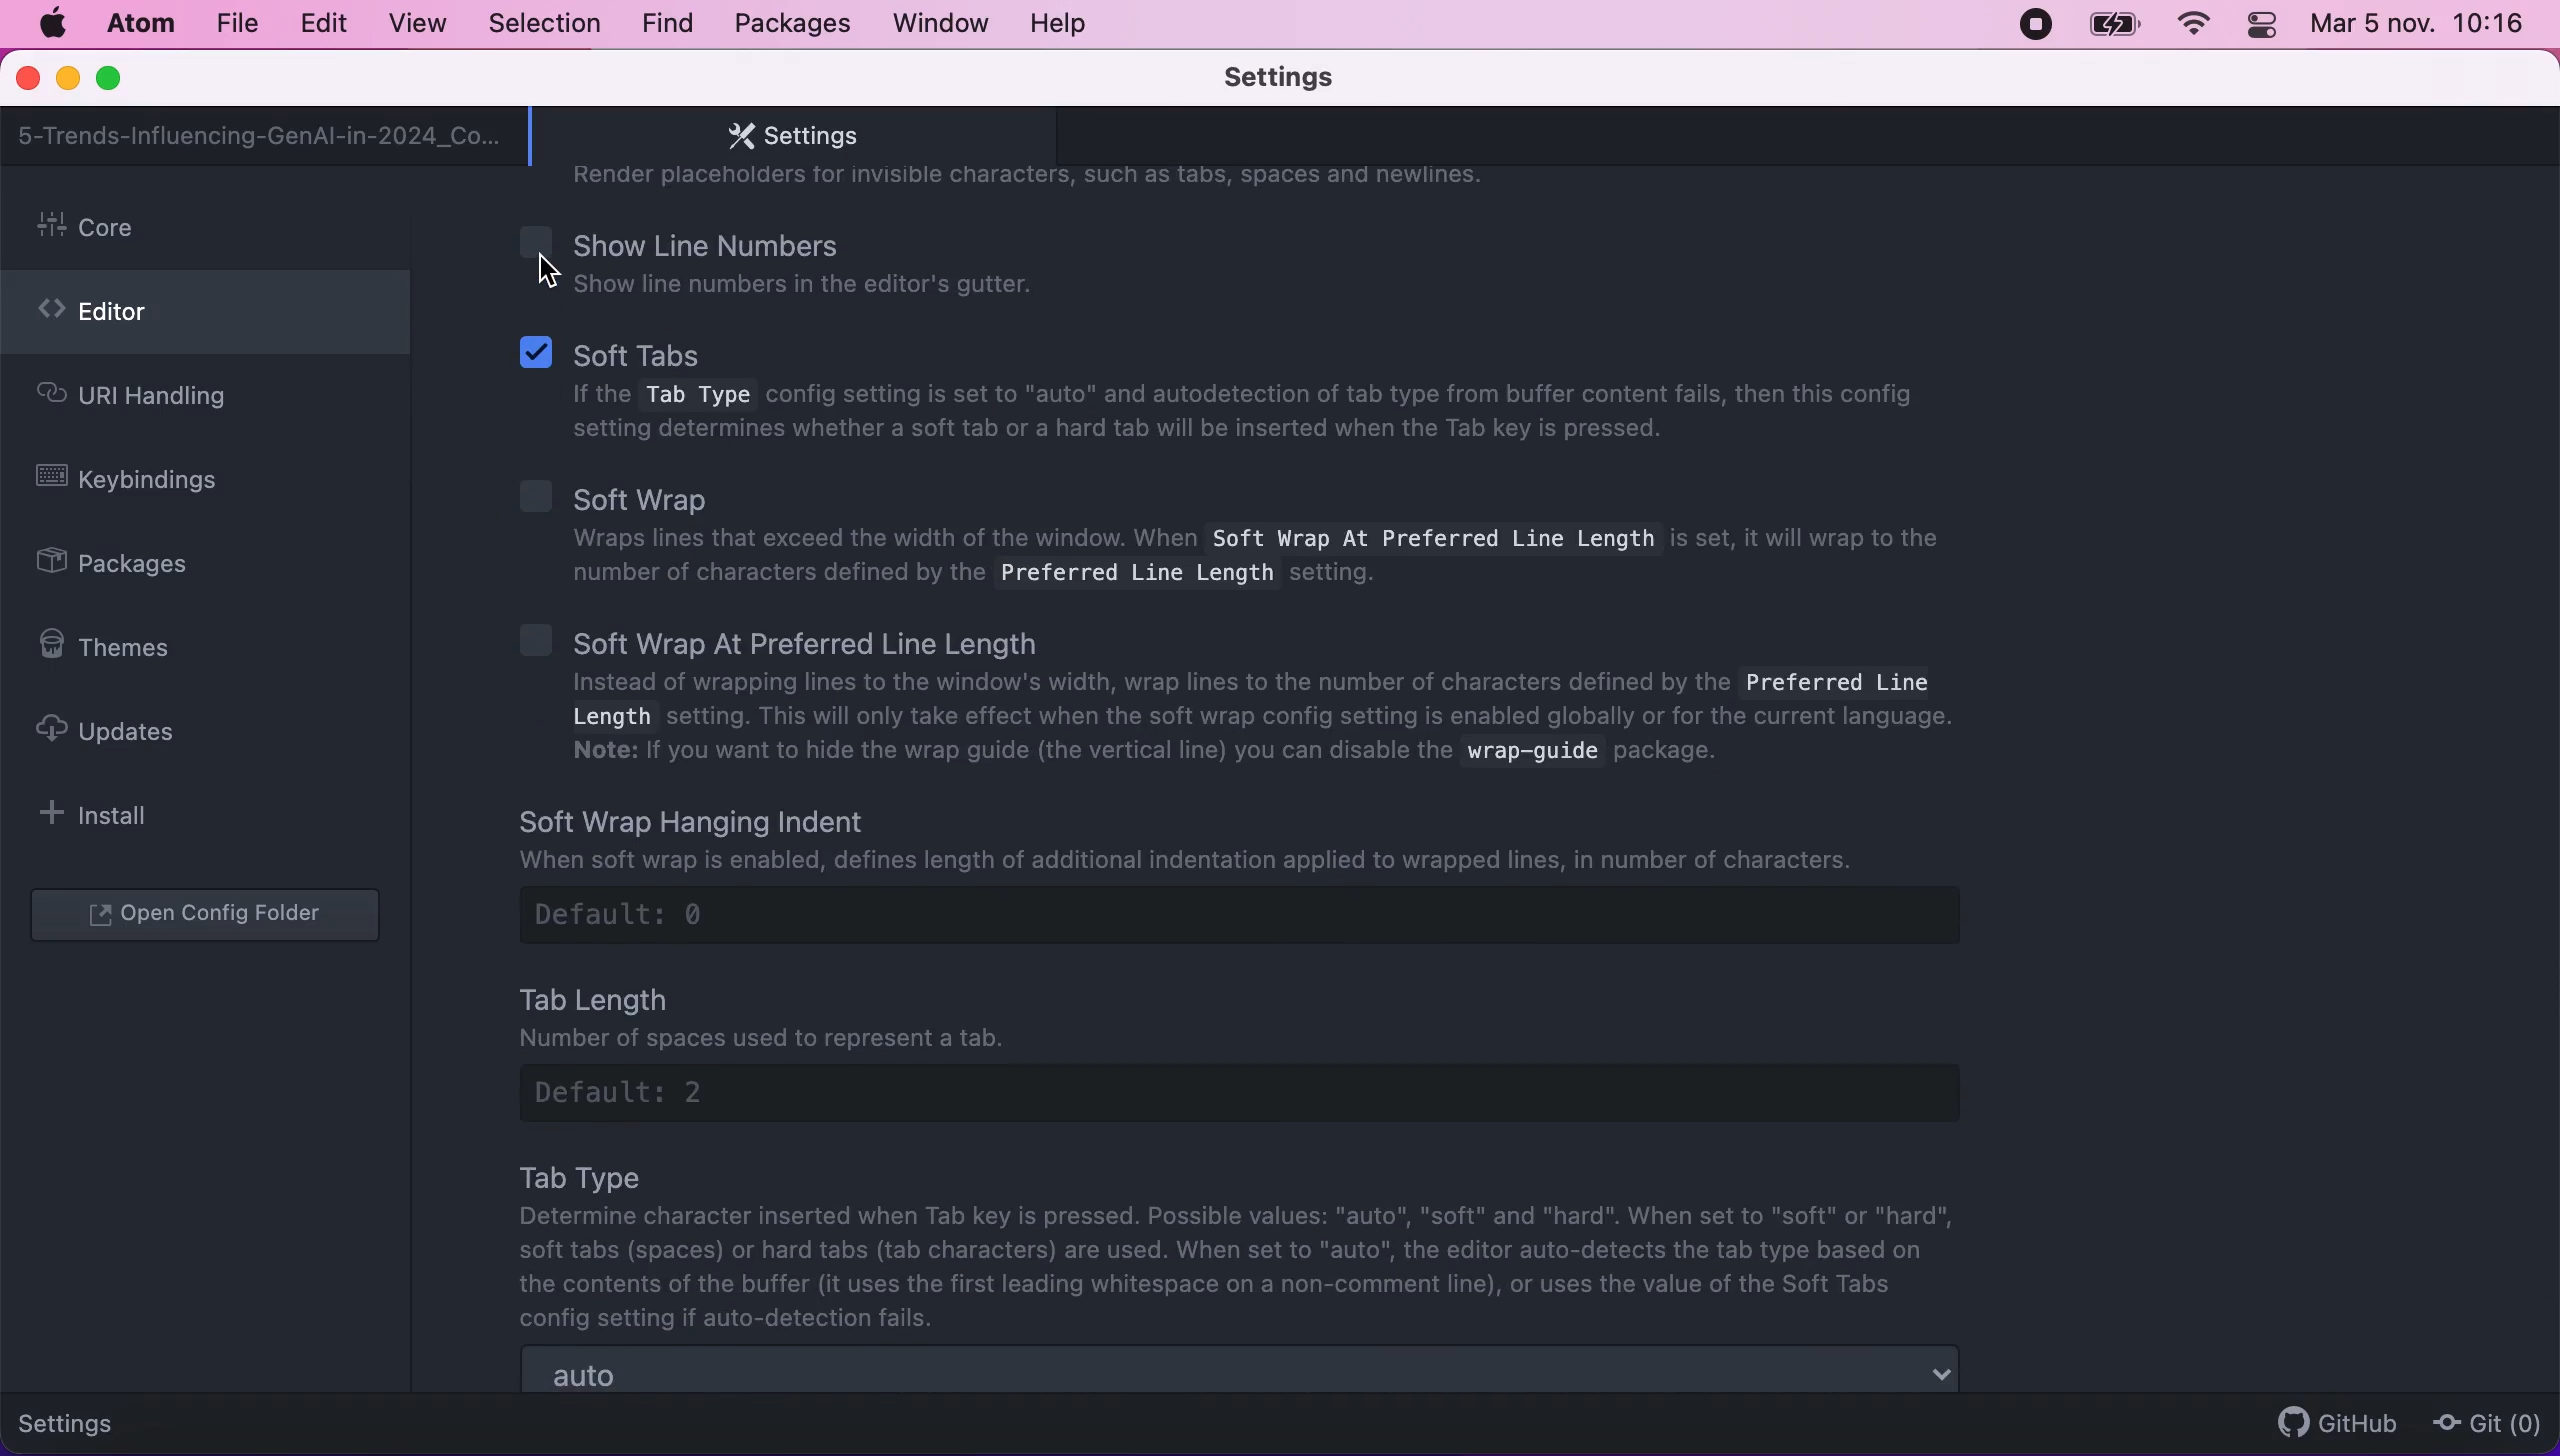 This screenshot has width=2560, height=1456. What do you see at coordinates (168, 401) in the screenshot?
I see `URI handling` at bounding box center [168, 401].